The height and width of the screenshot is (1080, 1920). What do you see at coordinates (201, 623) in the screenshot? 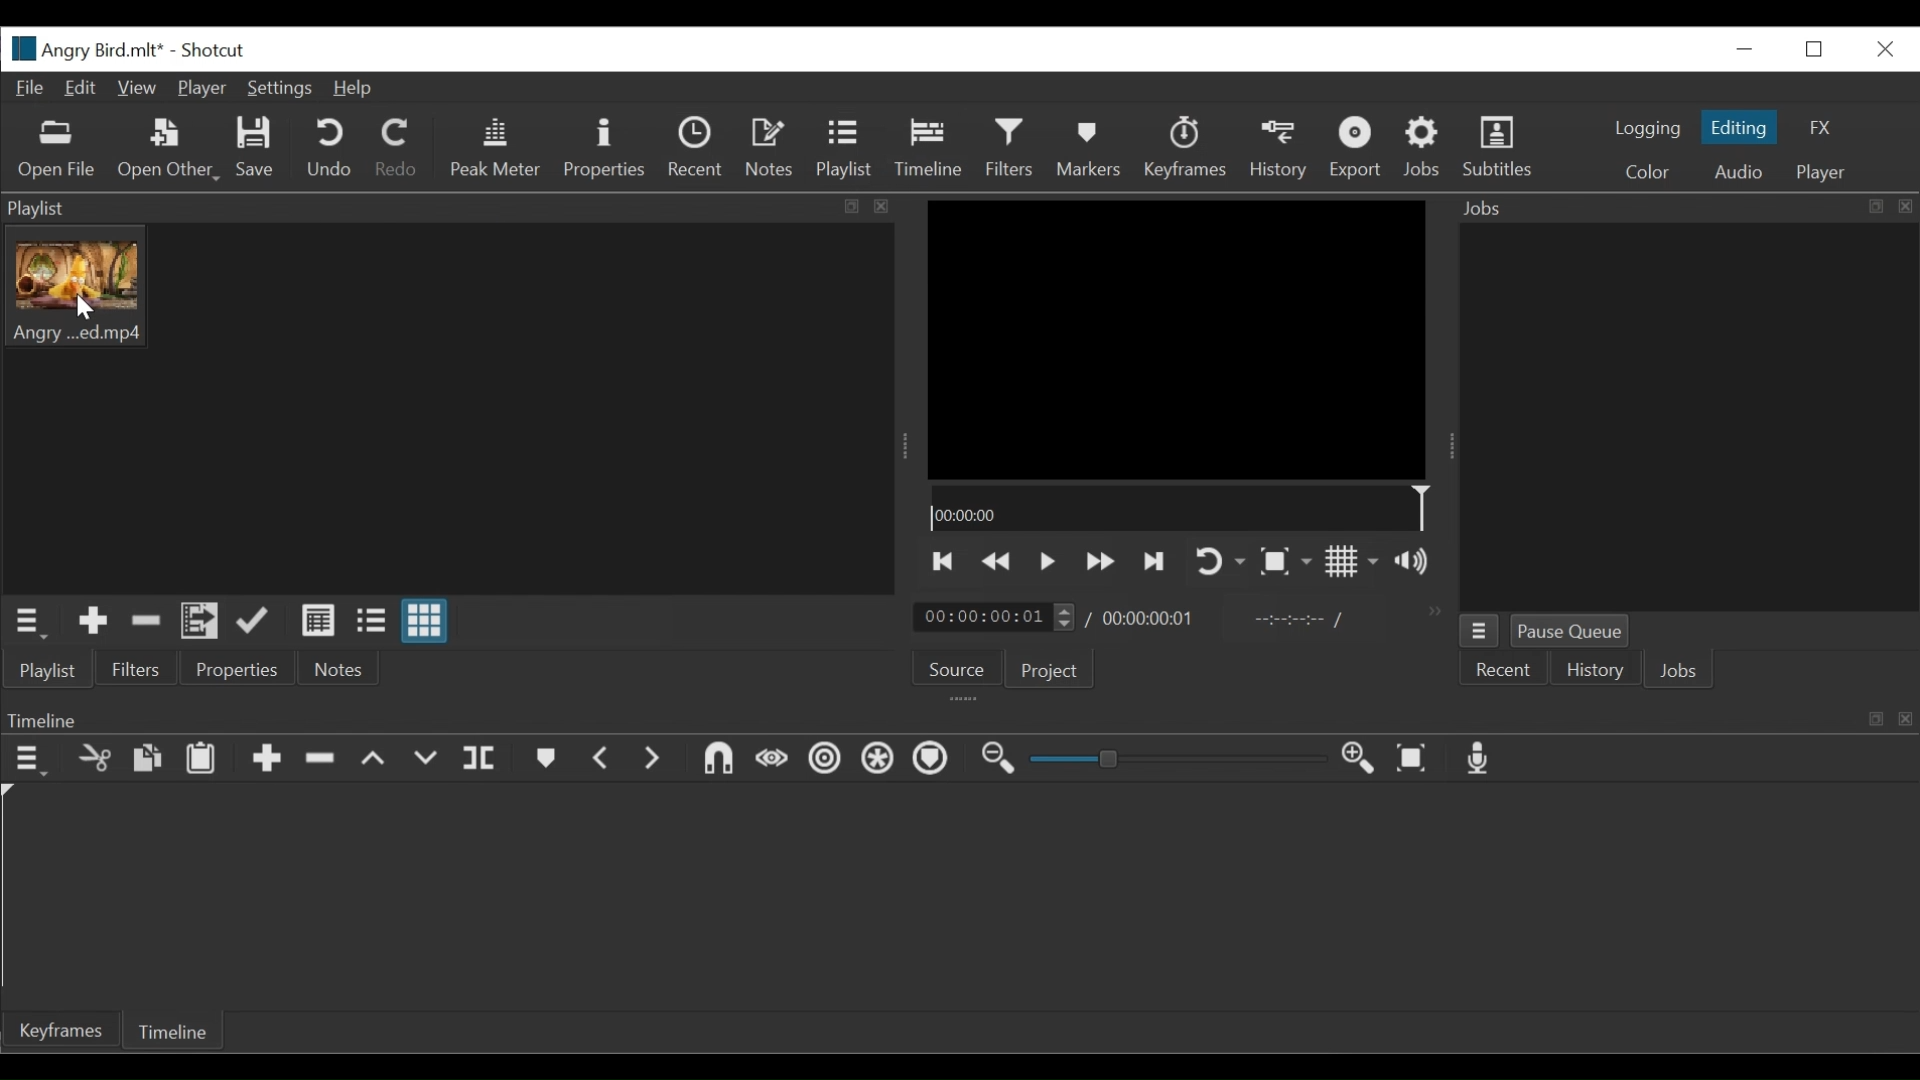
I see `Add files to the playlist` at bounding box center [201, 623].